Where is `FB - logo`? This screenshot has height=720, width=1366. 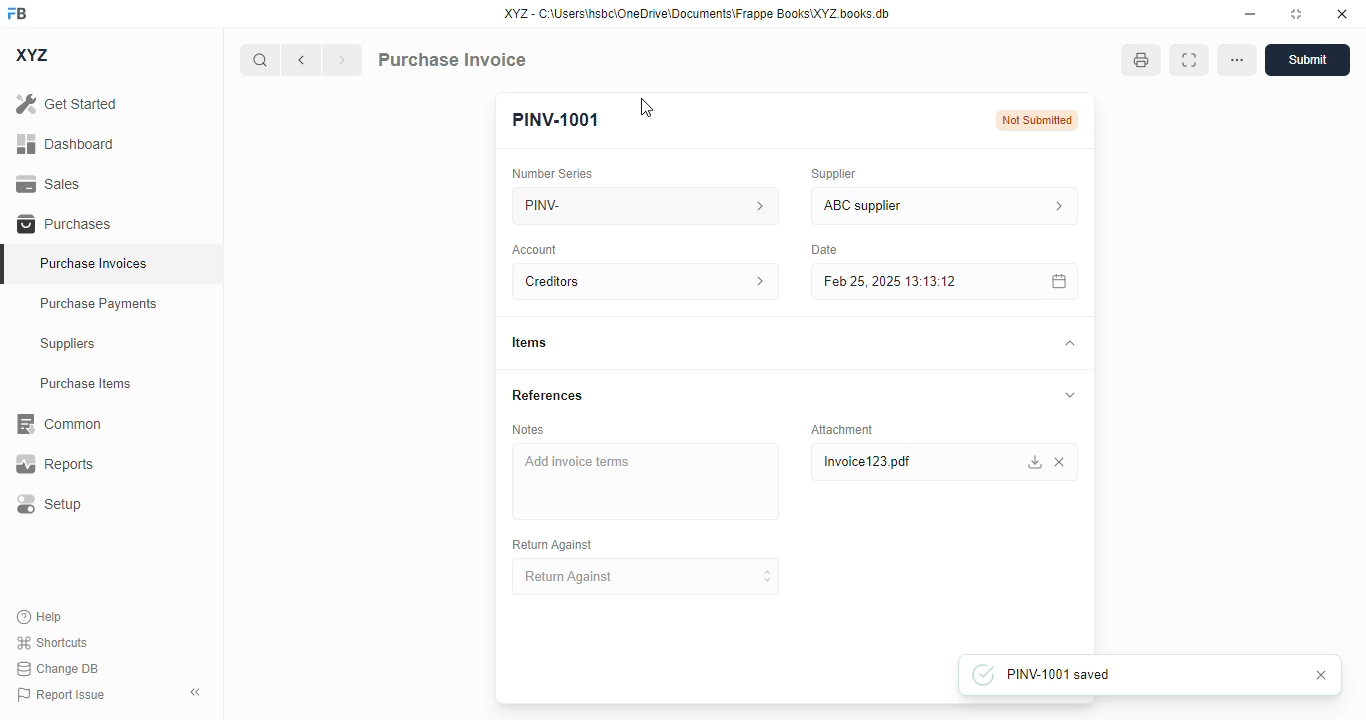 FB - logo is located at coordinates (17, 13).